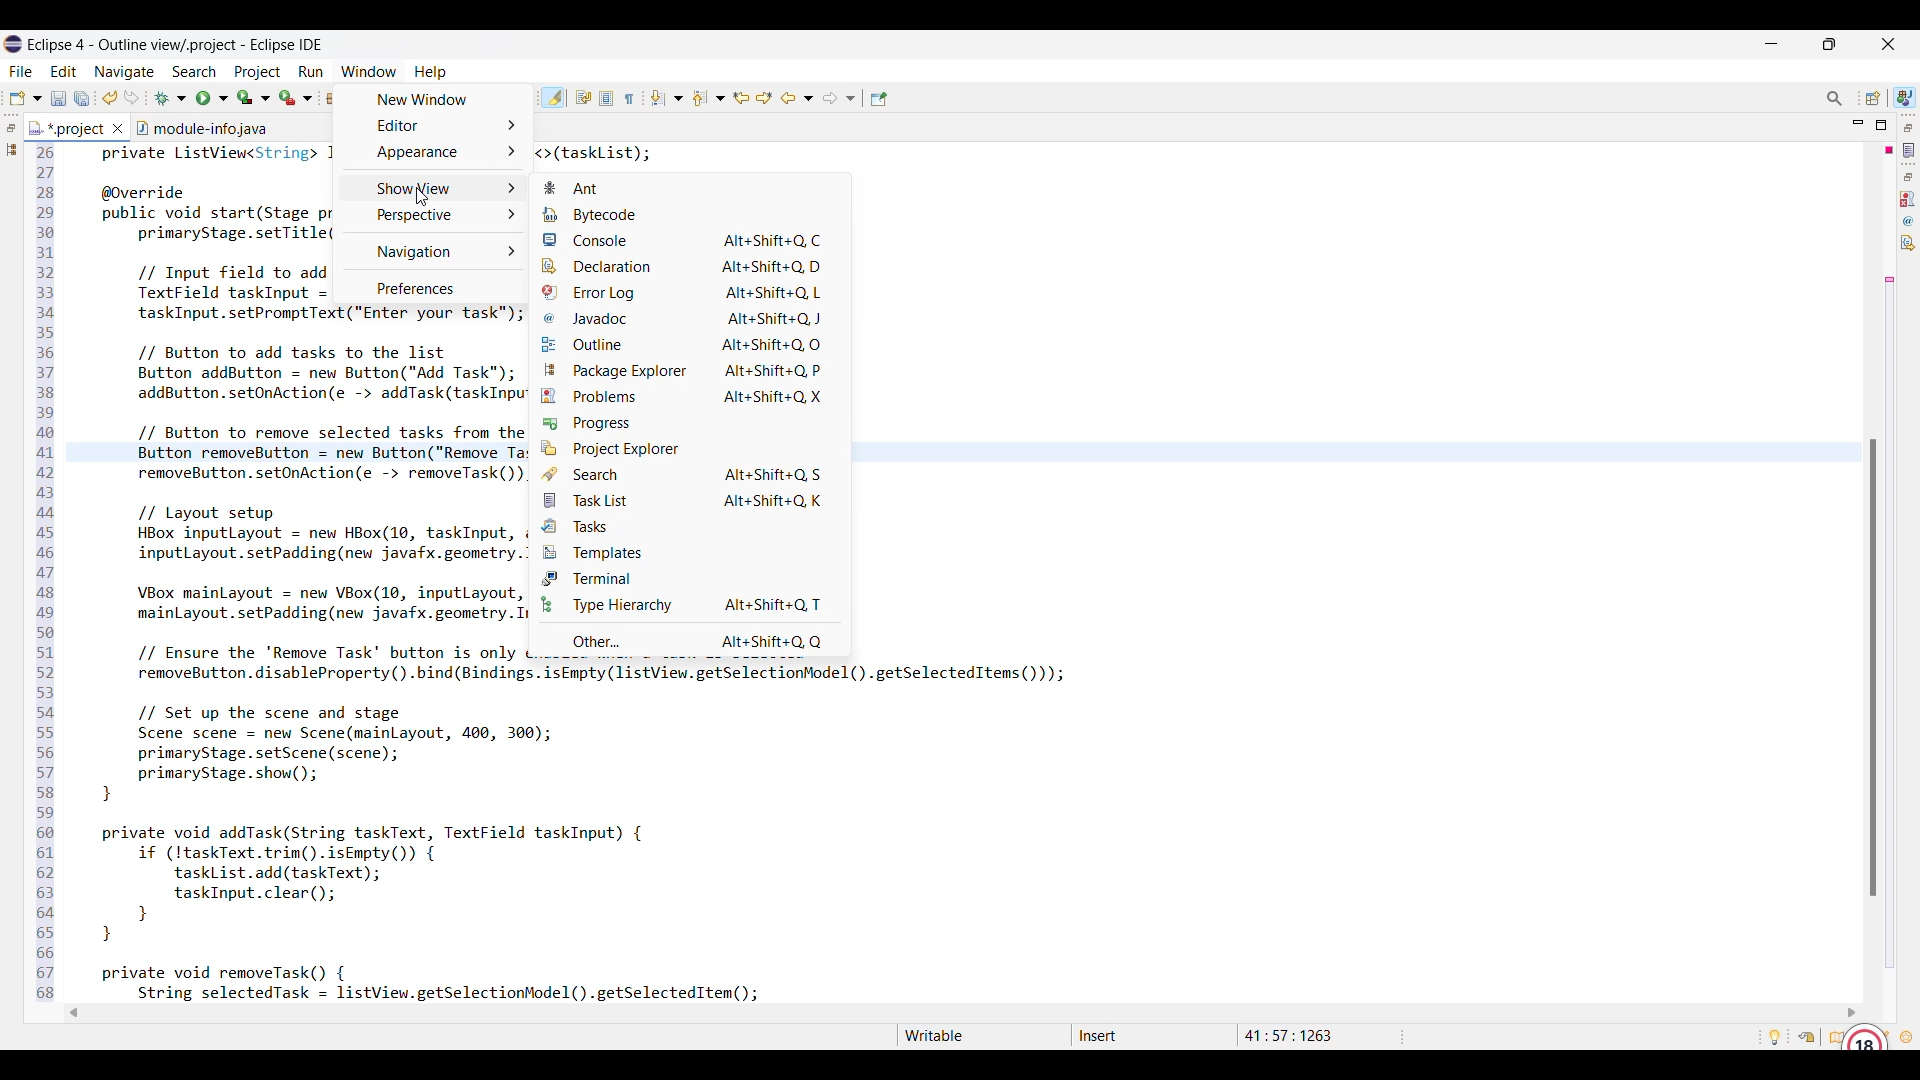  Describe the element at coordinates (132, 97) in the screenshot. I see `Redo` at that location.